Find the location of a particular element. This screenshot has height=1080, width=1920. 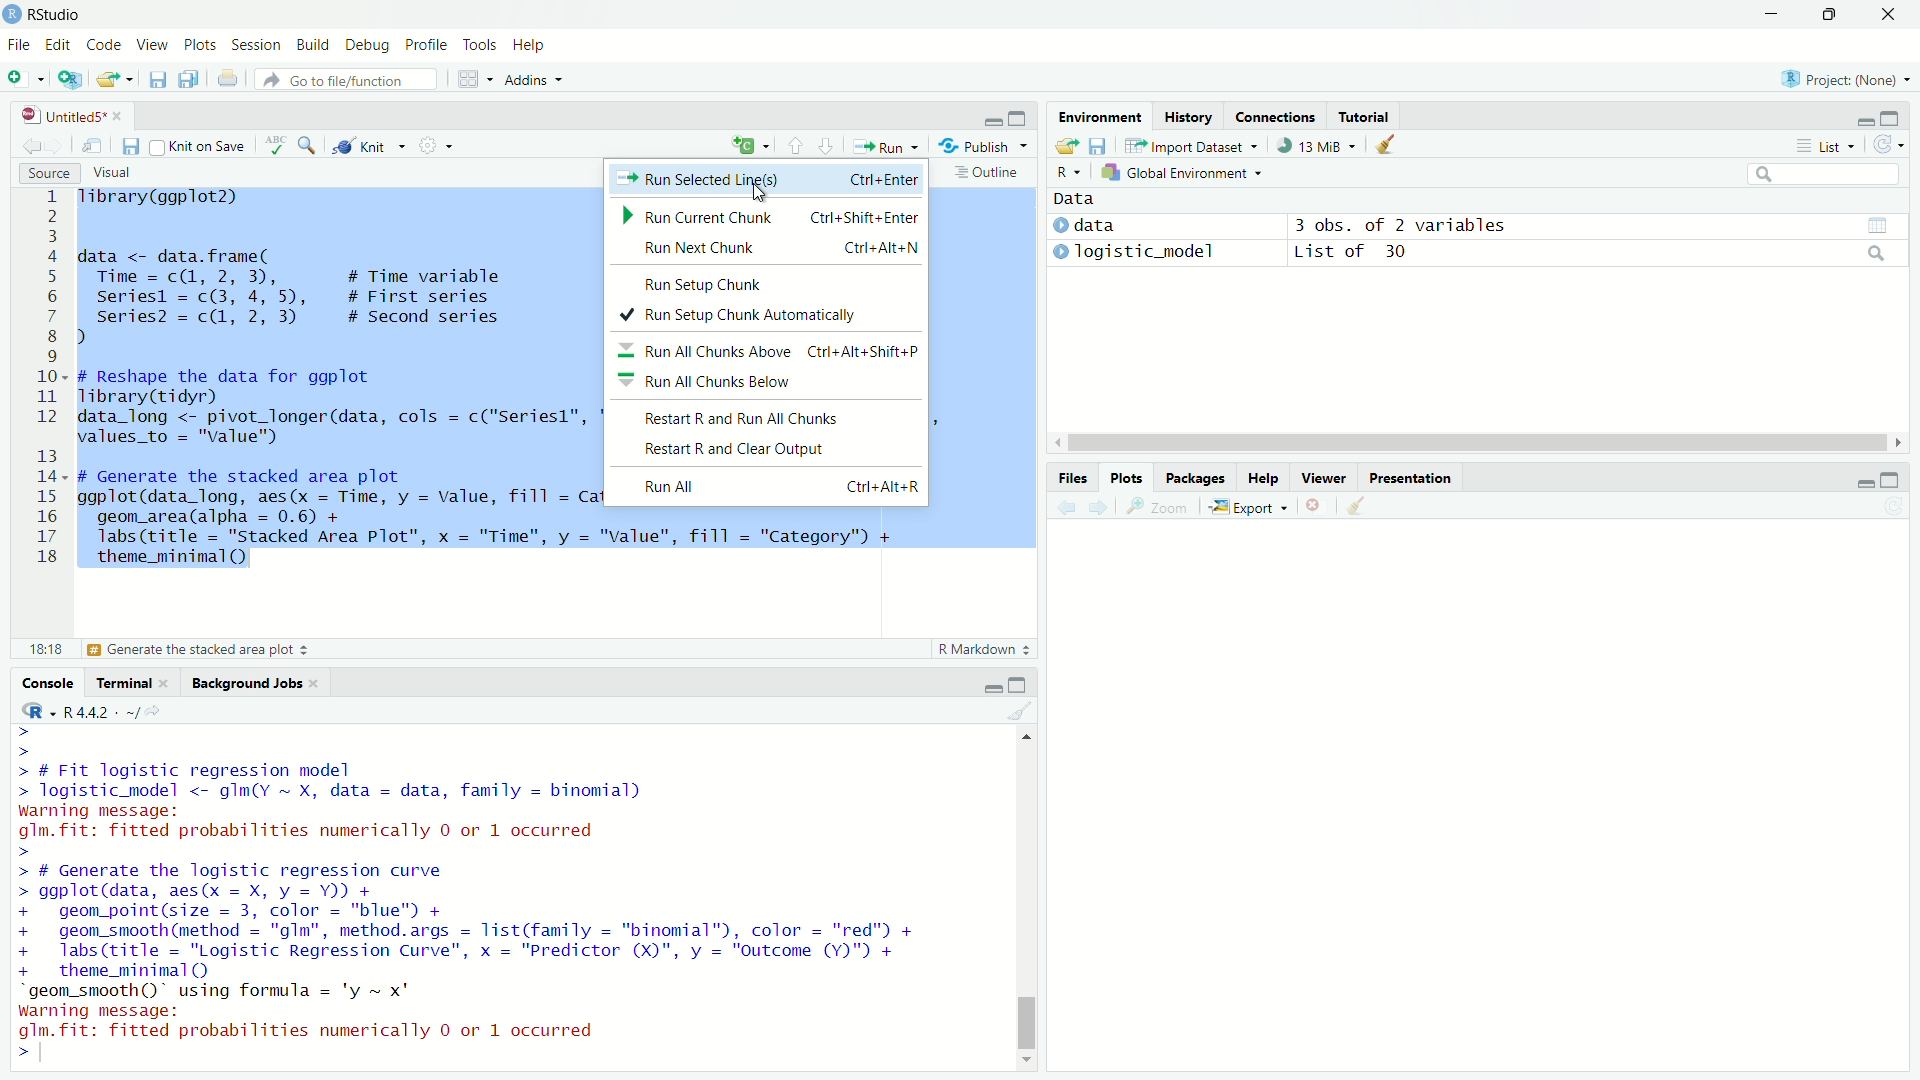

minimise is located at coordinates (1768, 14).